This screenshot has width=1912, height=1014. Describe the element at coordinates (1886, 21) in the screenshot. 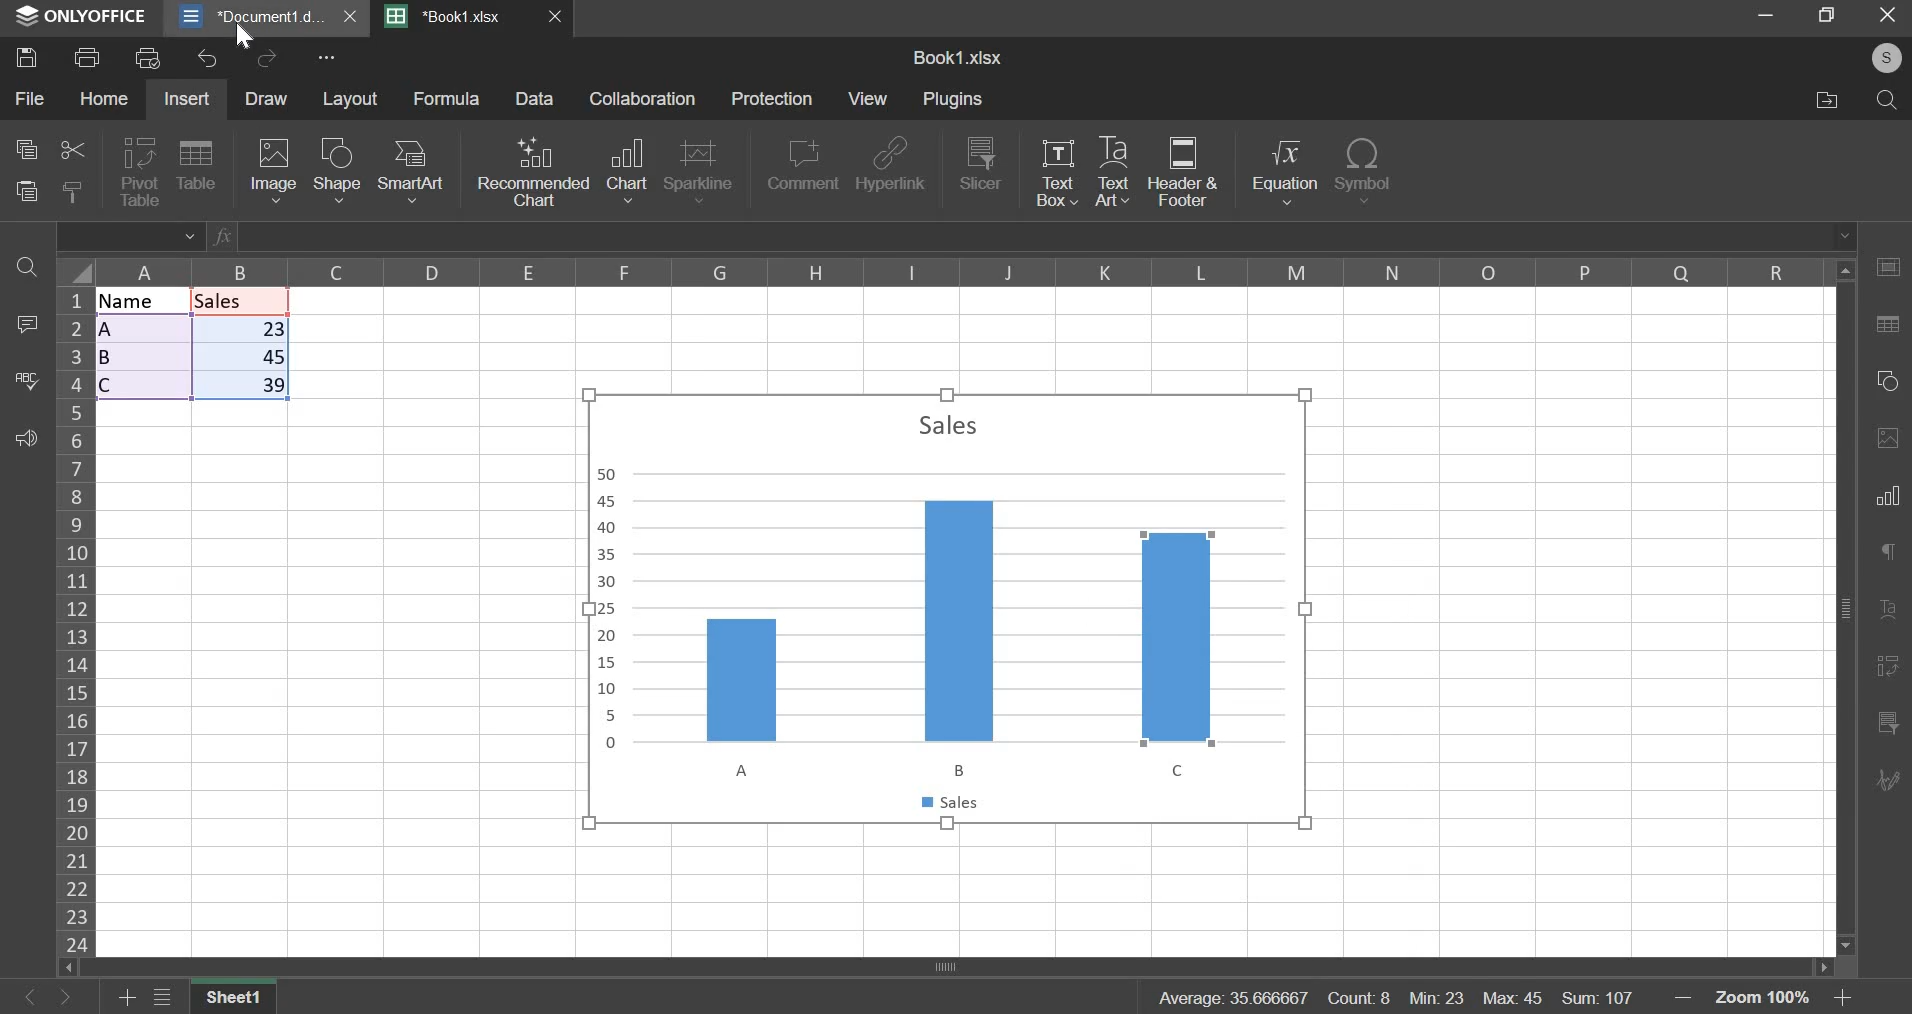

I see `exit` at that location.